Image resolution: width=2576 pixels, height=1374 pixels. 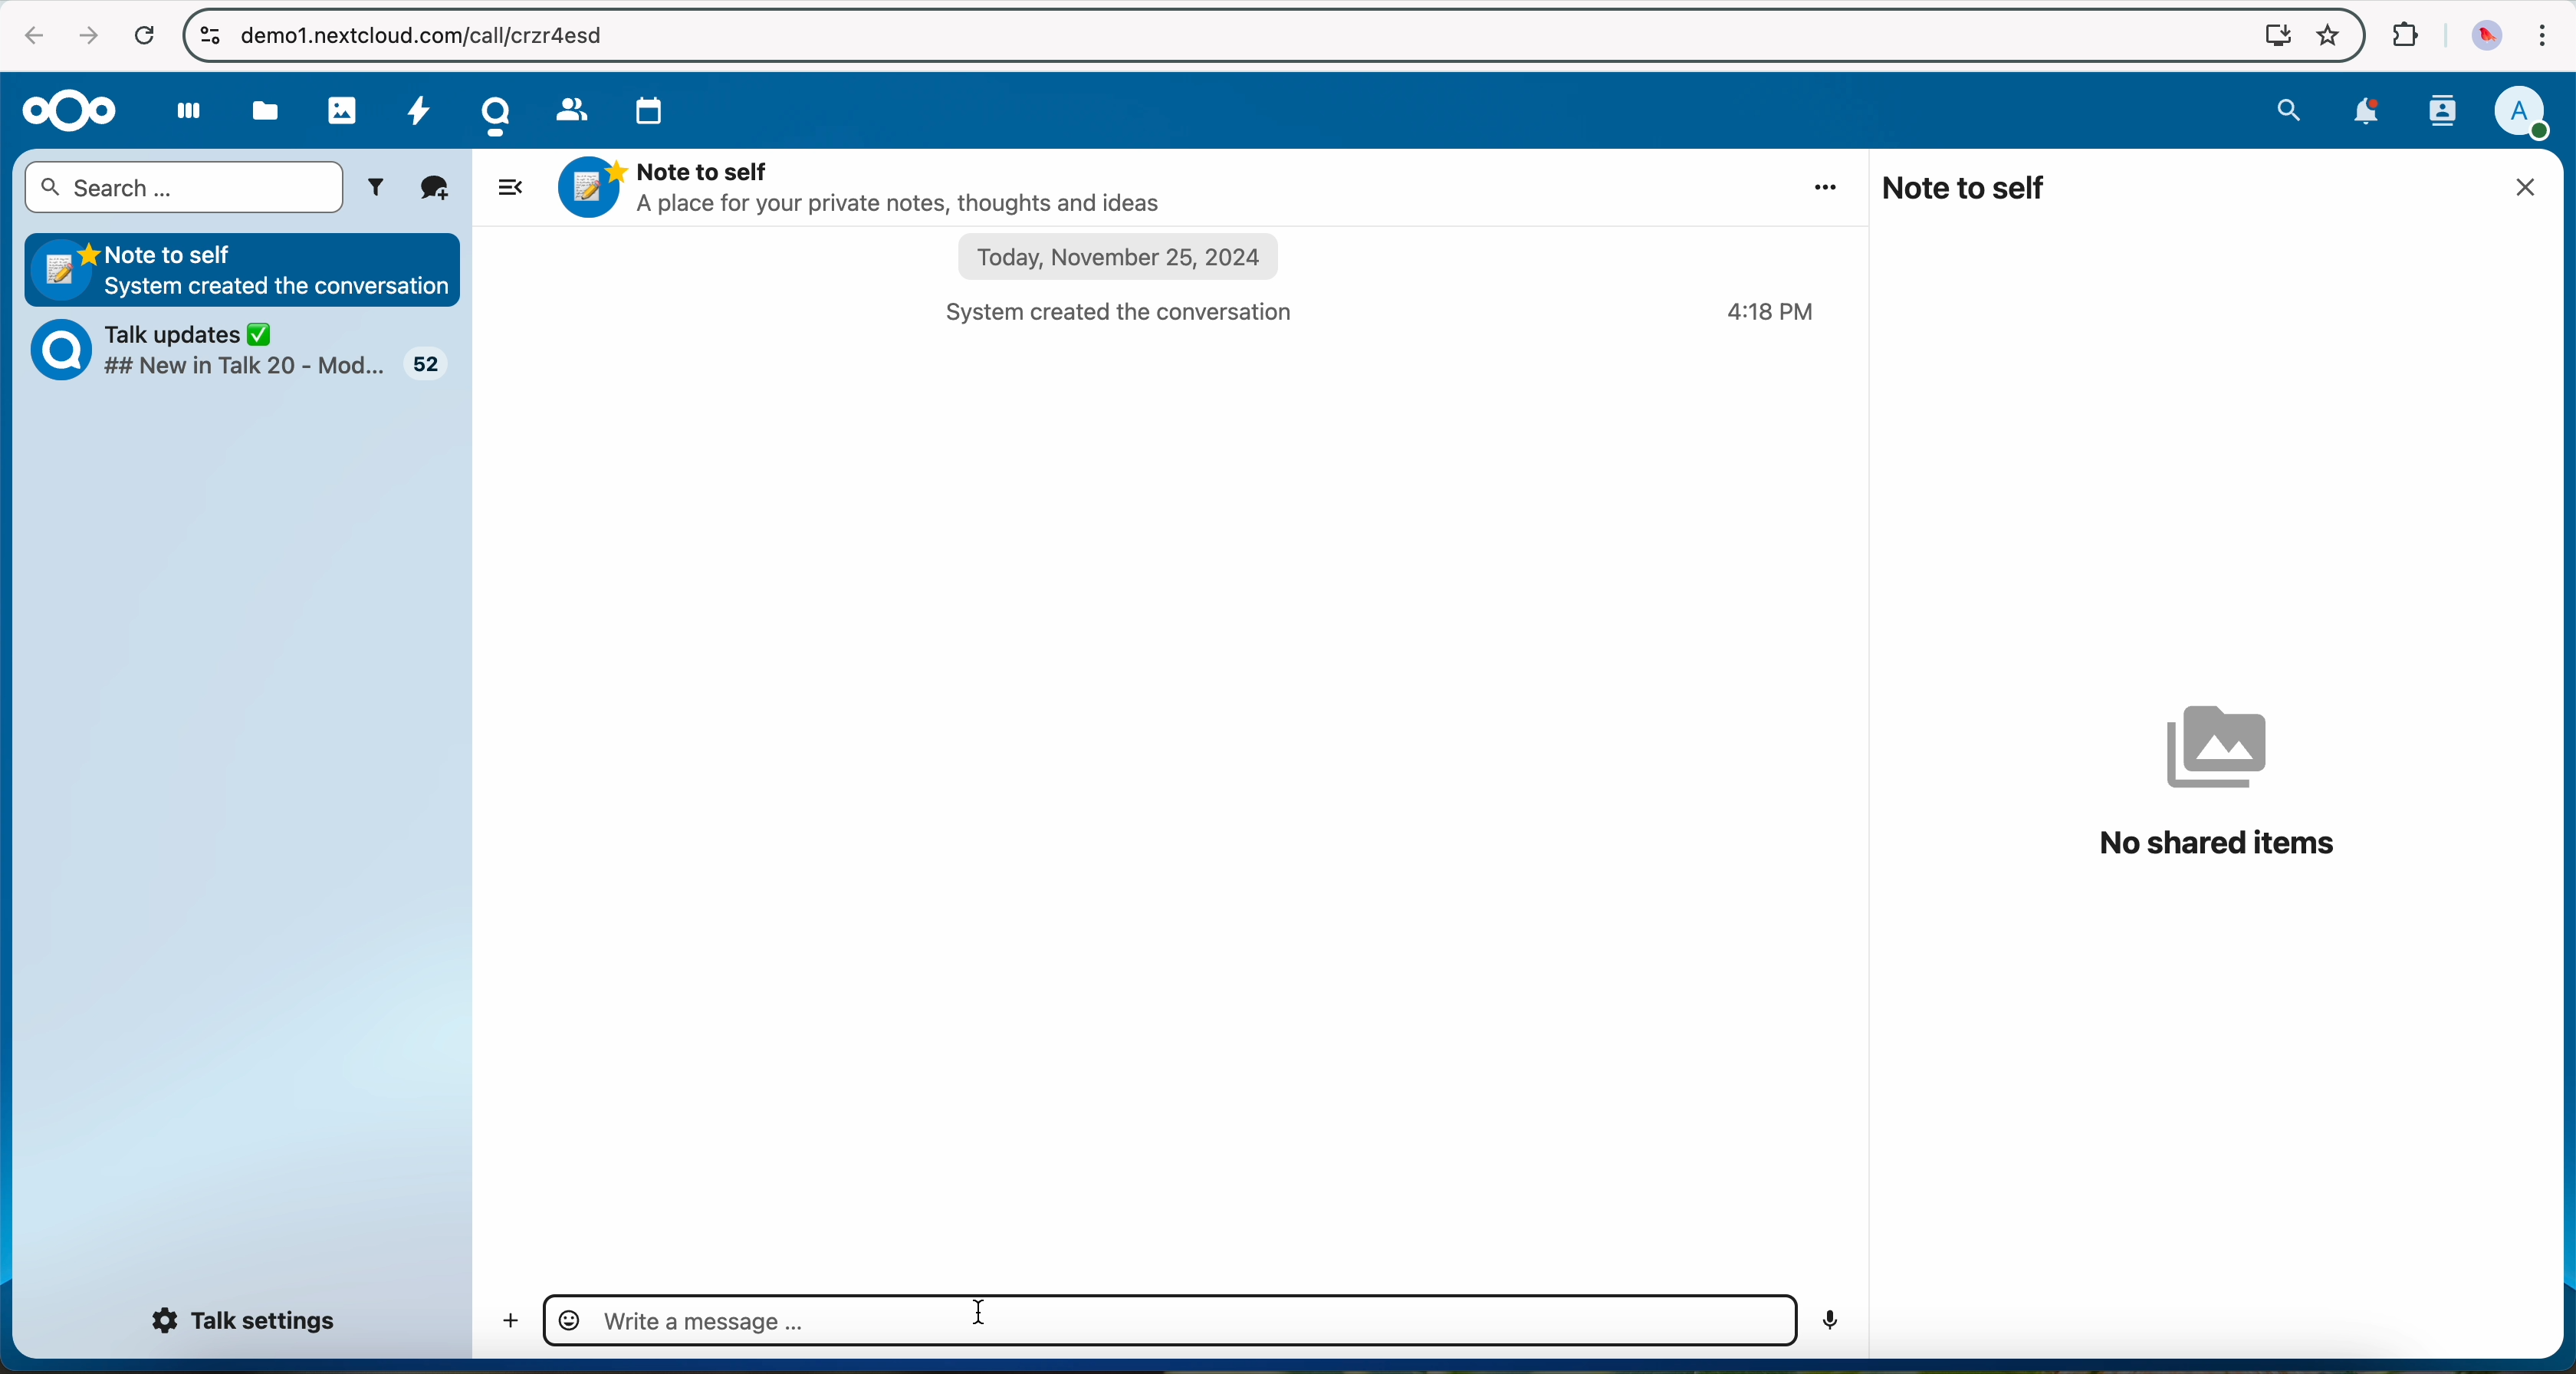 What do you see at coordinates (983, 1312) in the screenshot?
I see `cursor` at bounding box center [983, 1312].